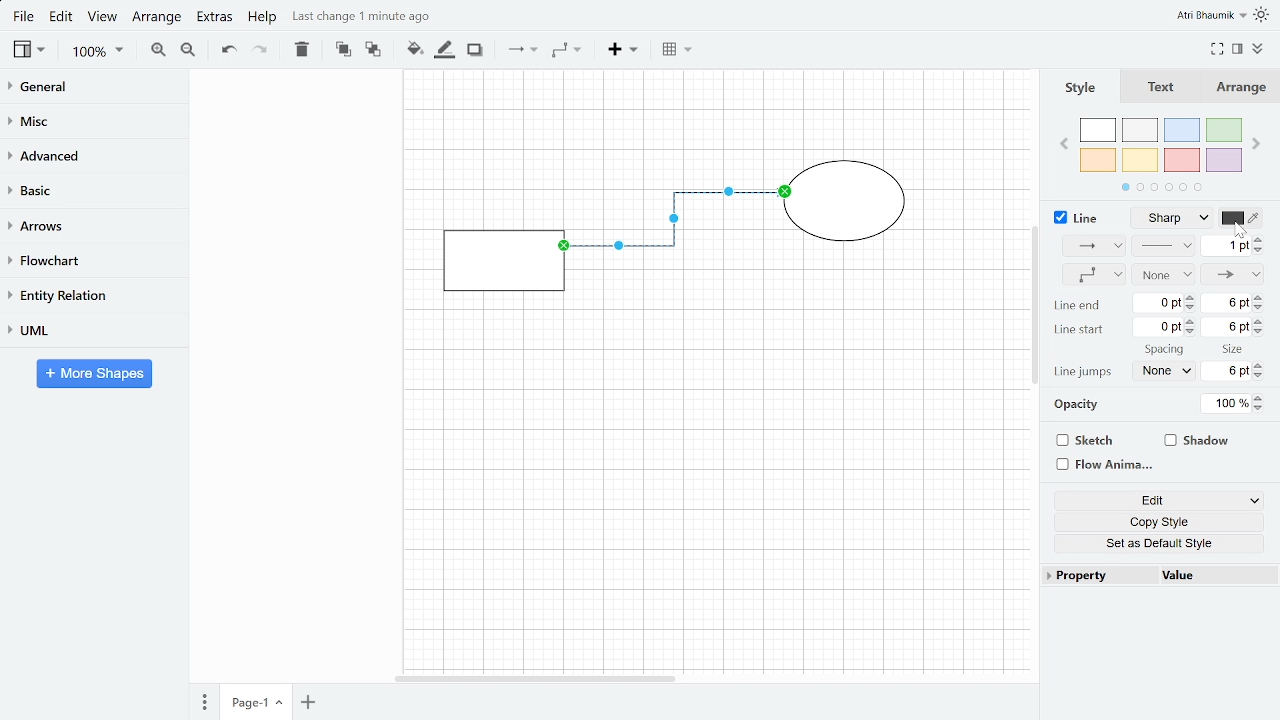  I want to click on cursor, so click(1237, 230).